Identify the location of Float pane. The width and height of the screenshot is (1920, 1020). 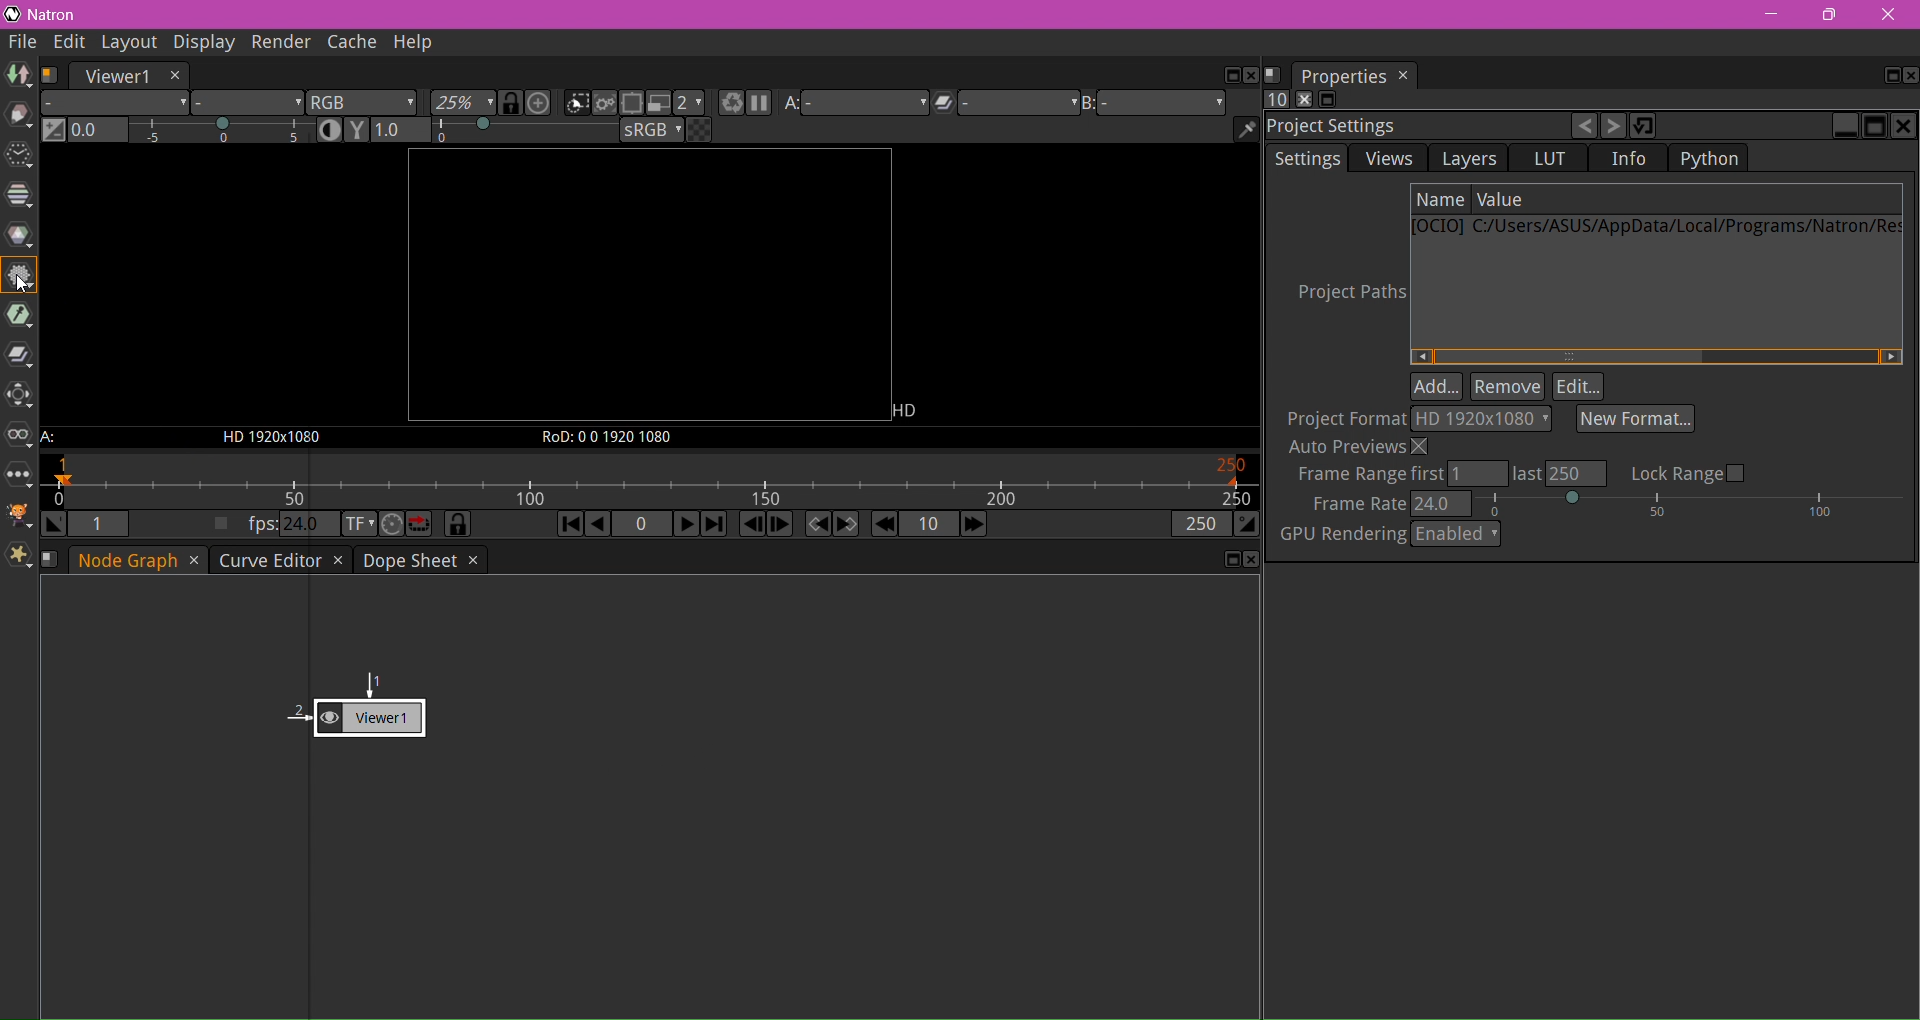
(1228, 76).